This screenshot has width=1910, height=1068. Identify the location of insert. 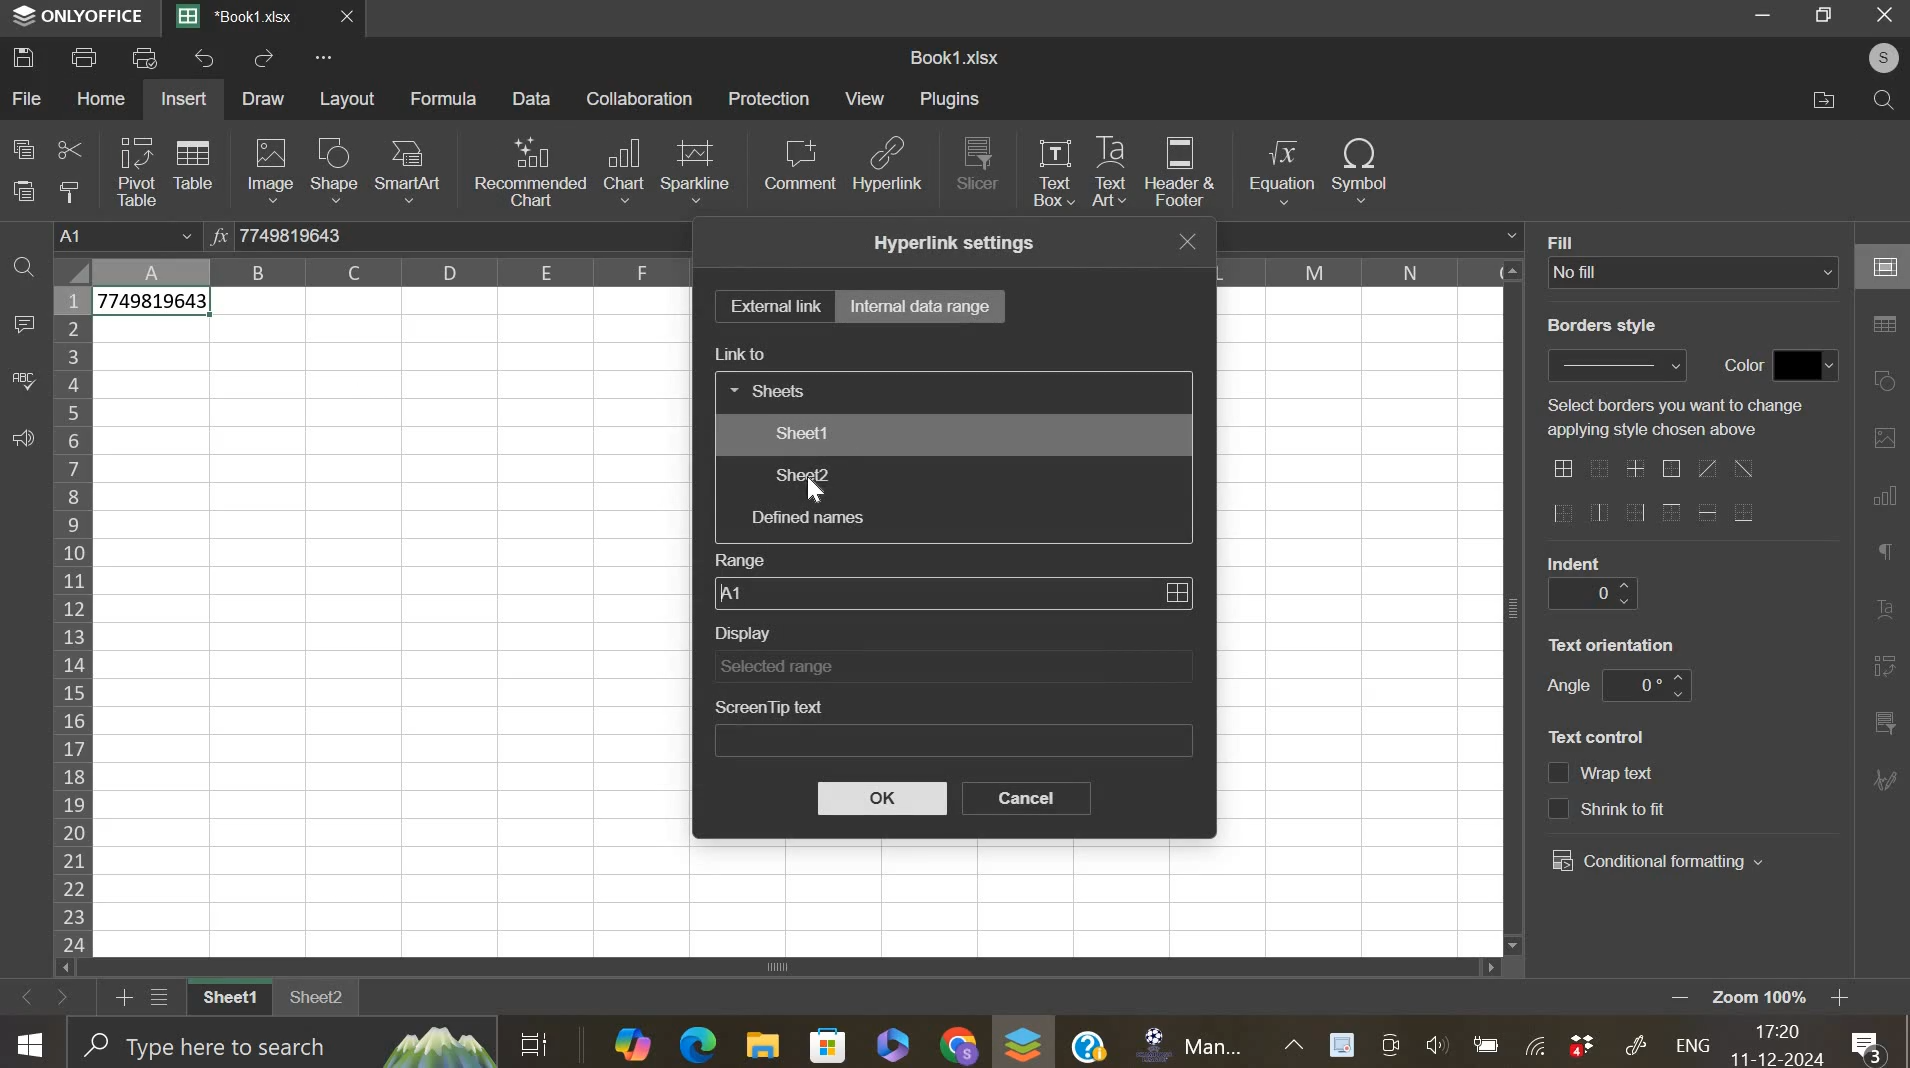
(183, 99).